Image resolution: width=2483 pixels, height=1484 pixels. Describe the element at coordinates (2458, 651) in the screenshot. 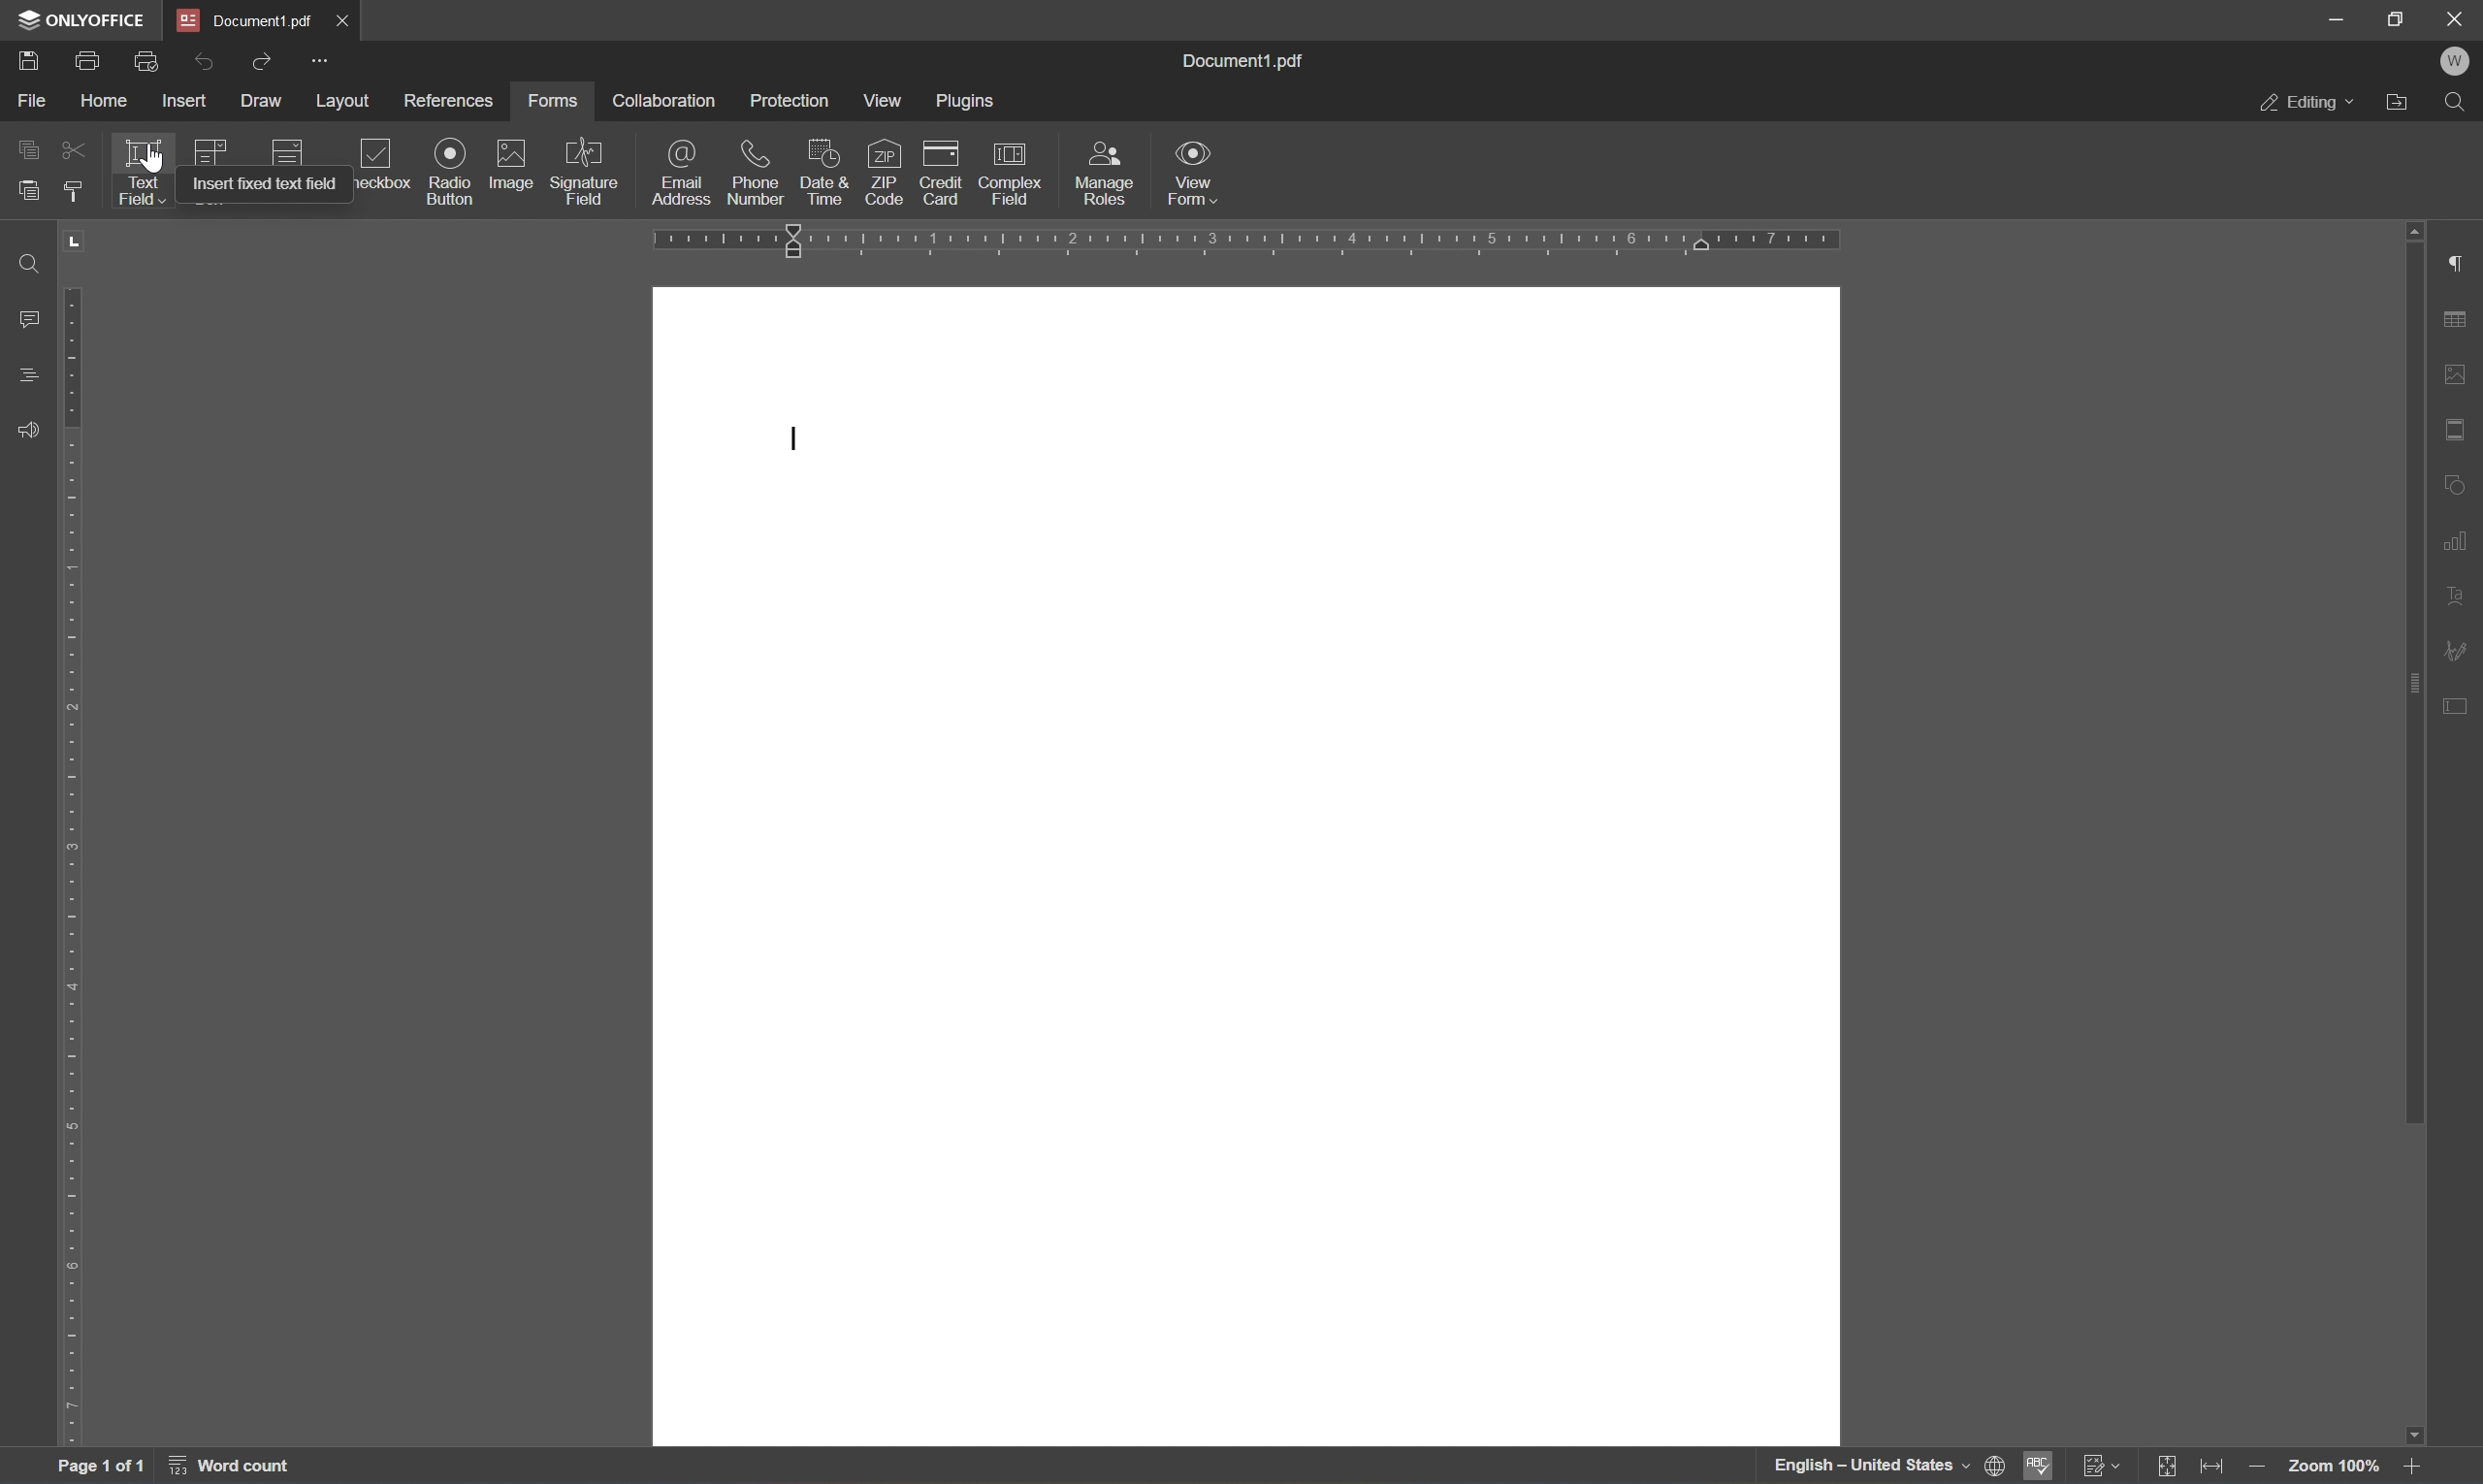

I see `signature settings` at that location.